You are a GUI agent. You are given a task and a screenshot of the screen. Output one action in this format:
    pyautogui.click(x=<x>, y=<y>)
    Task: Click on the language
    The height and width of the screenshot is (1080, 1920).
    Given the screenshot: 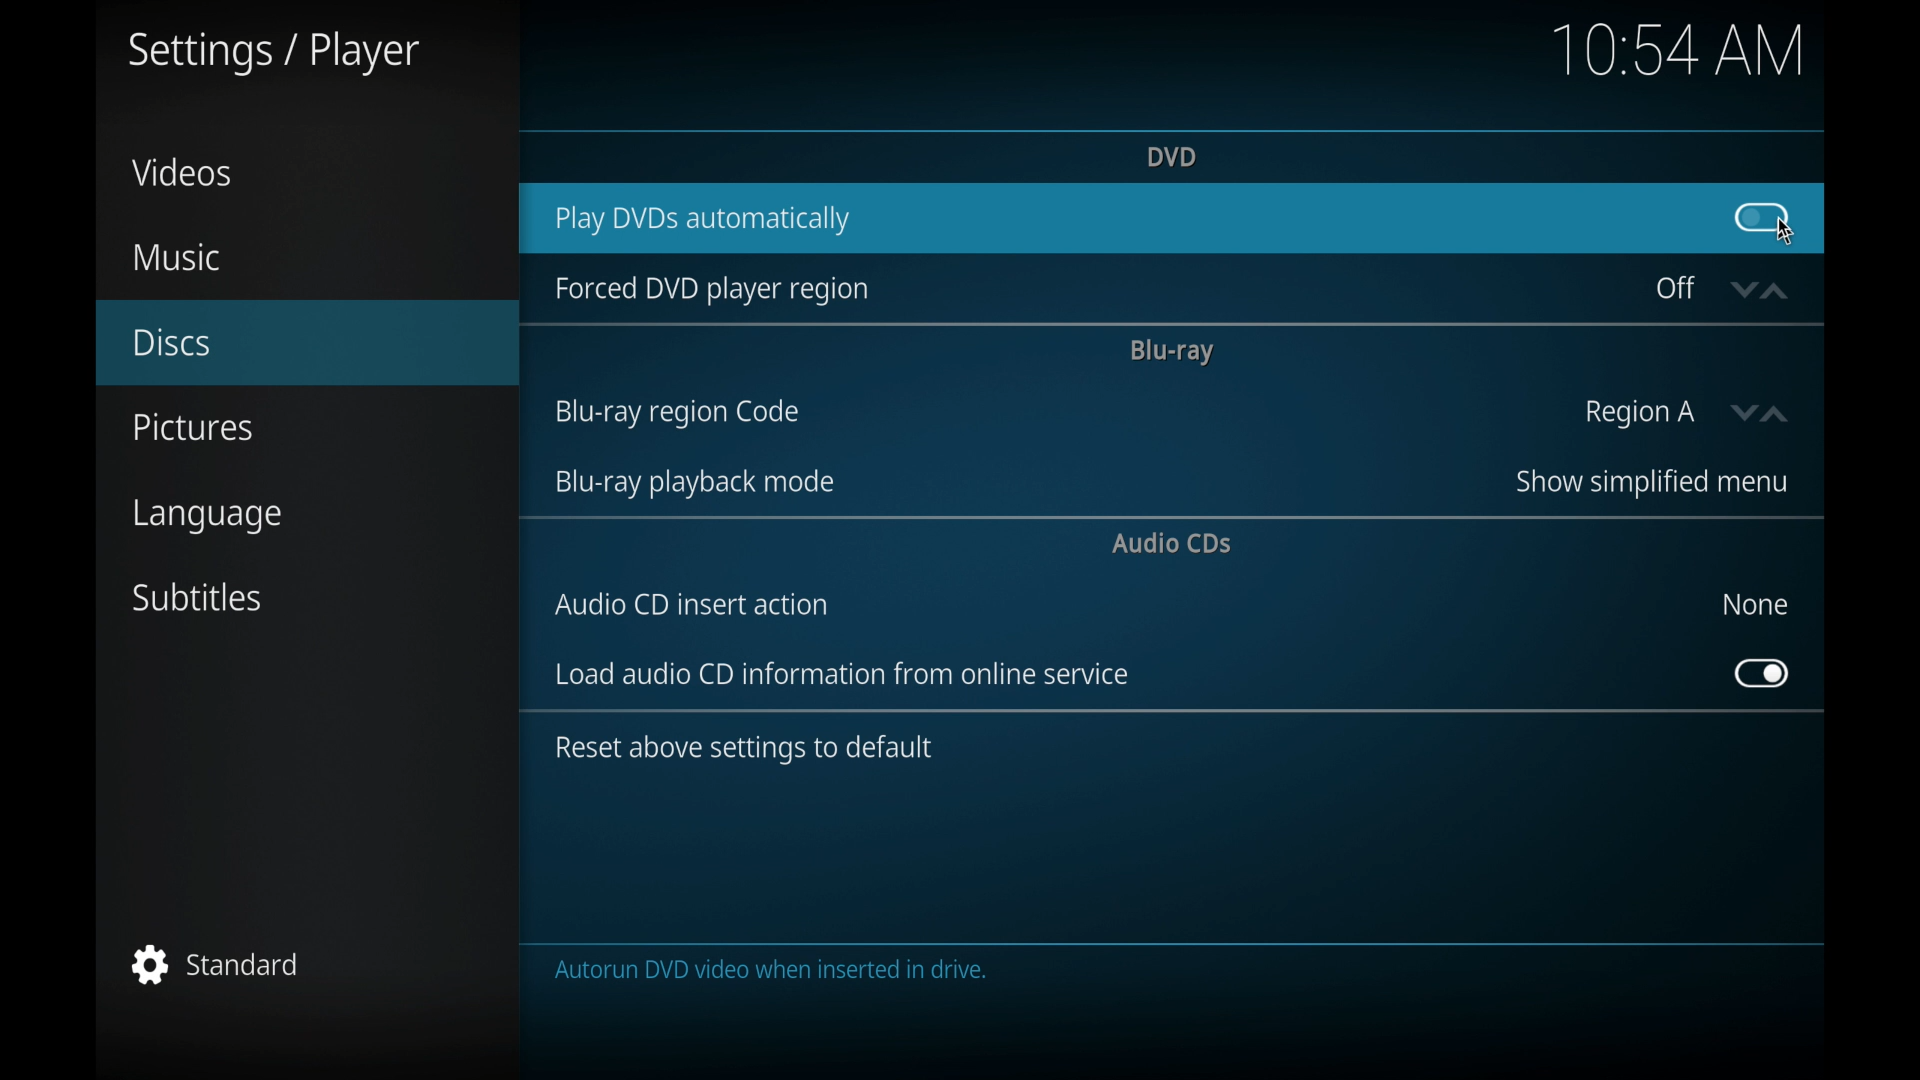 What is the action you would take?
    pyautogui.click(x=210, y=518)
    